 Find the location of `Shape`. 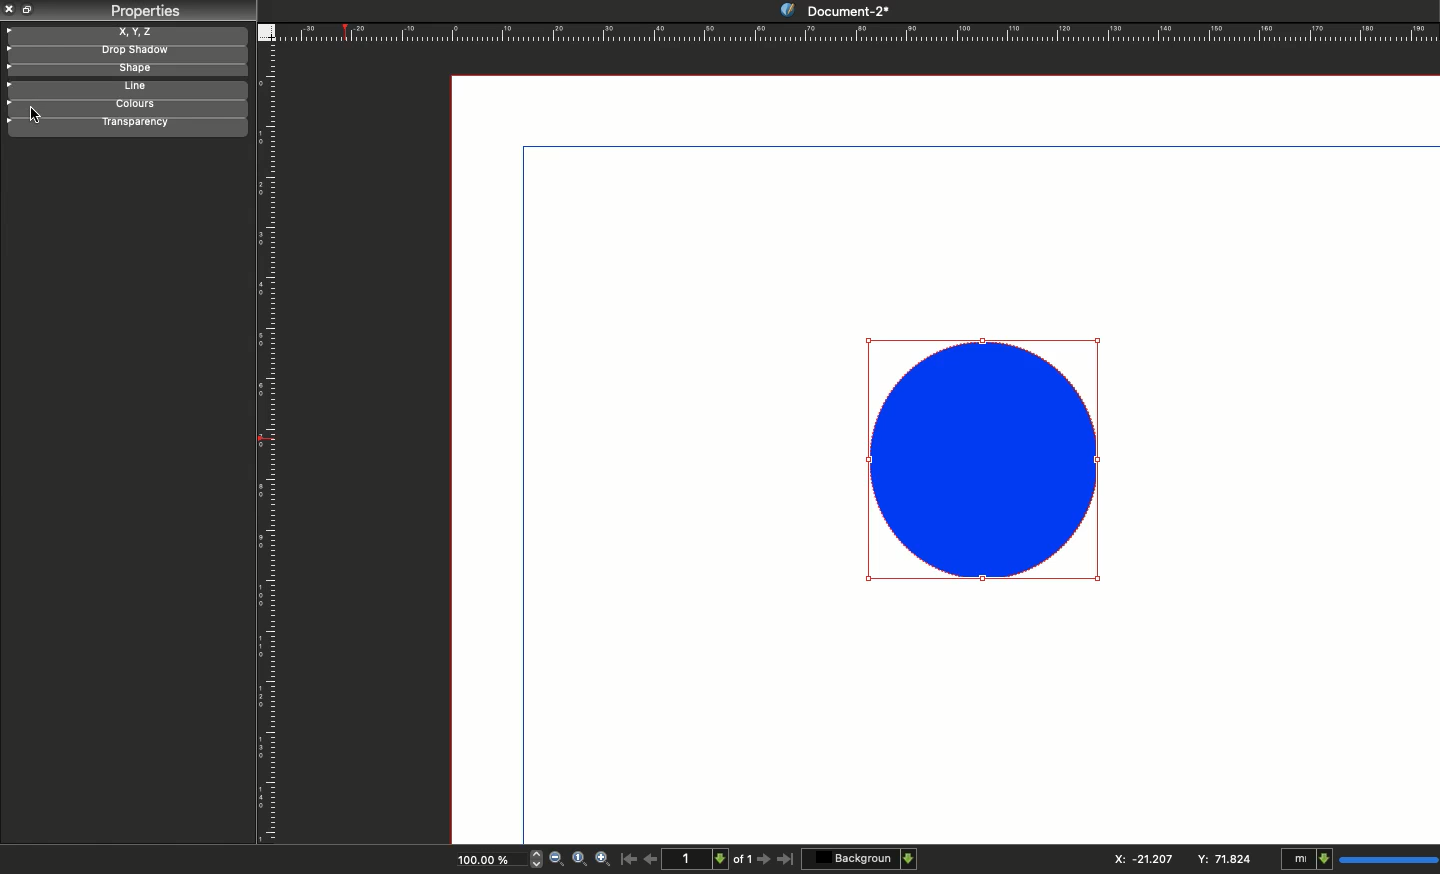

Shape is located at coordinates (987, 459).